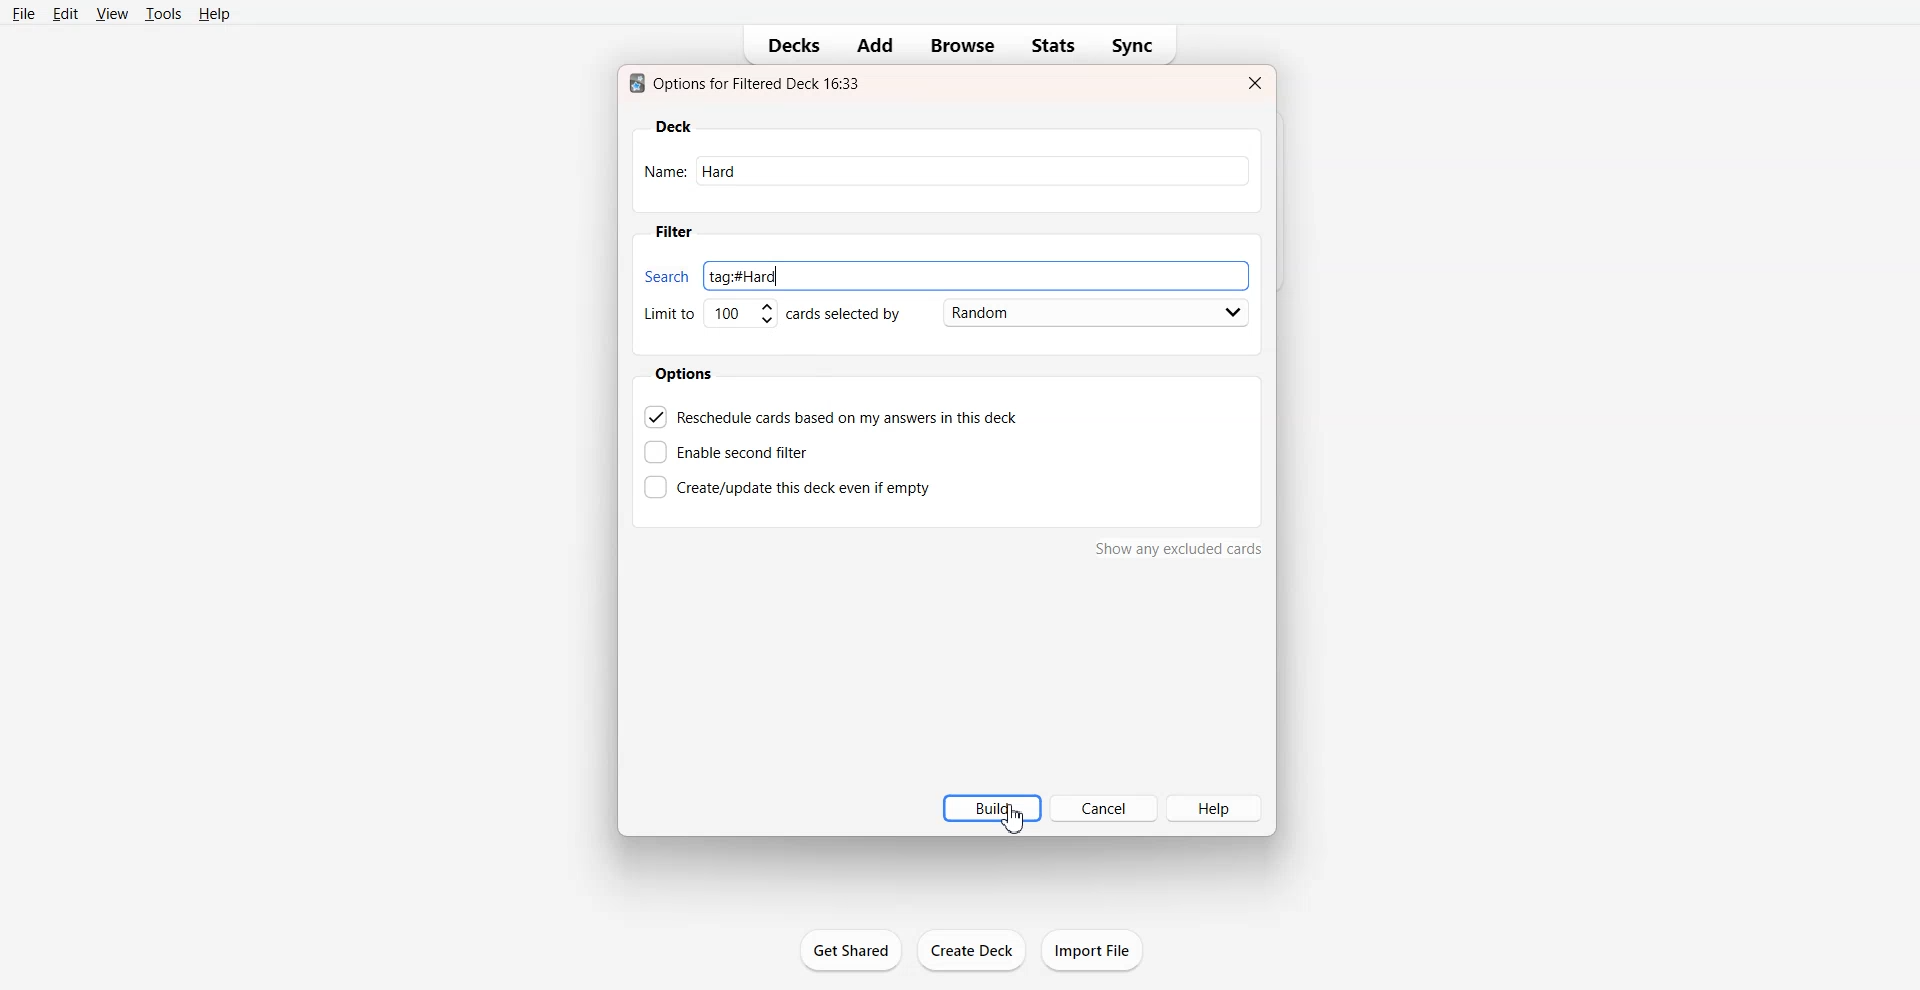 This screenshot has height=990, width=1920. What do you see at coordinates (1103, 808) in the screenshot?
I see `Cancel` at bounding box center [1103, 808].